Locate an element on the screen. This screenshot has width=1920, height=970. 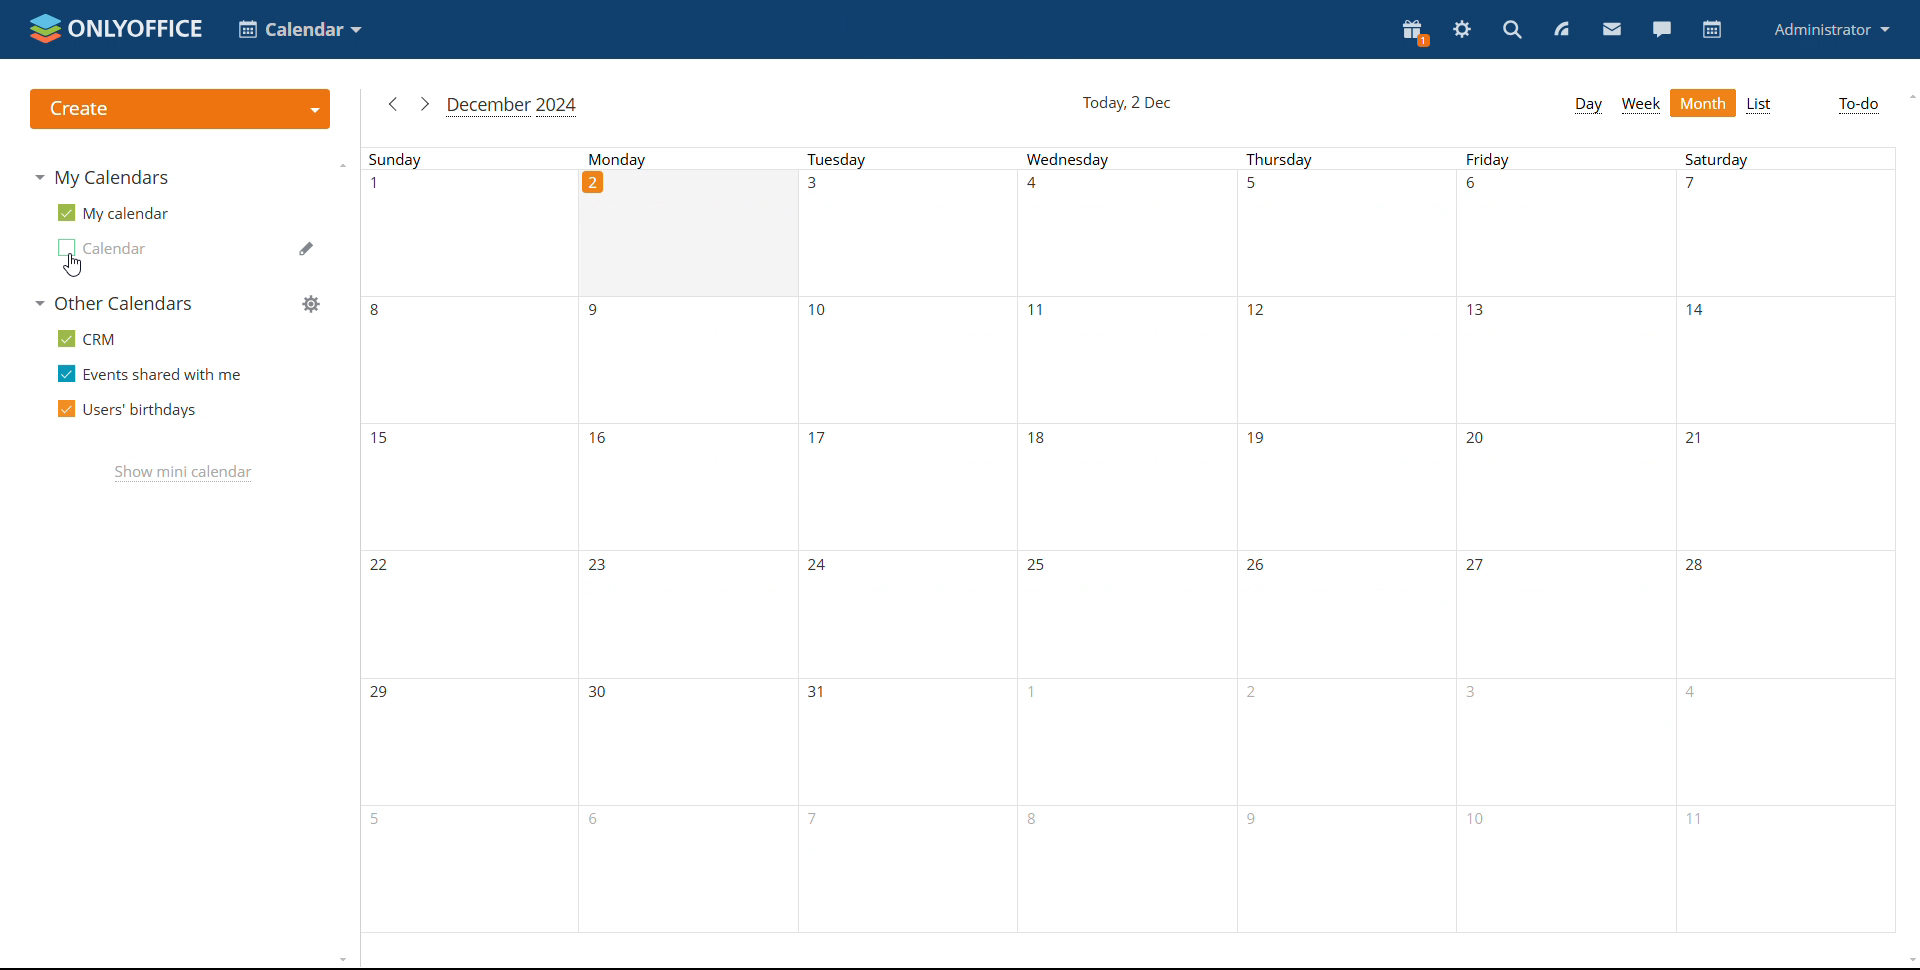
7 is located at coordinates (1782, 232).